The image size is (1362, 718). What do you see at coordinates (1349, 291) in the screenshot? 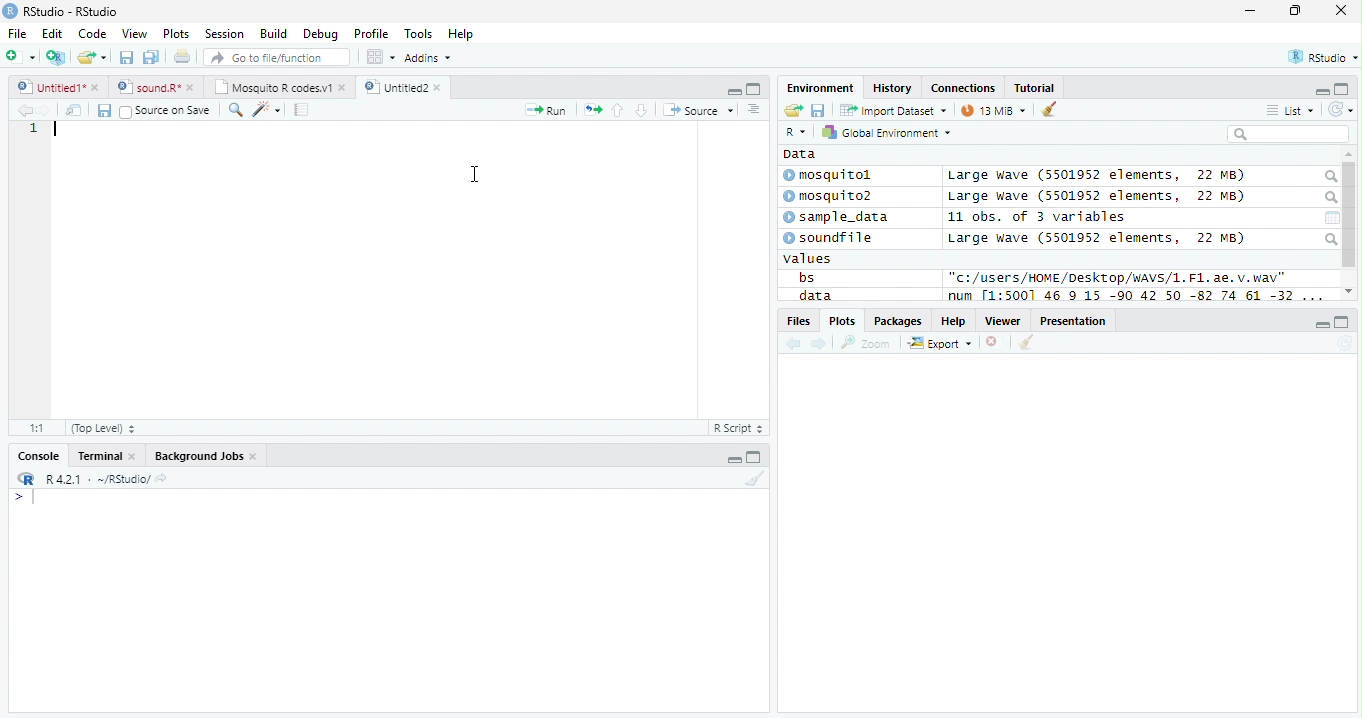
I see `scroll down` at bounding box center [1349, 291].